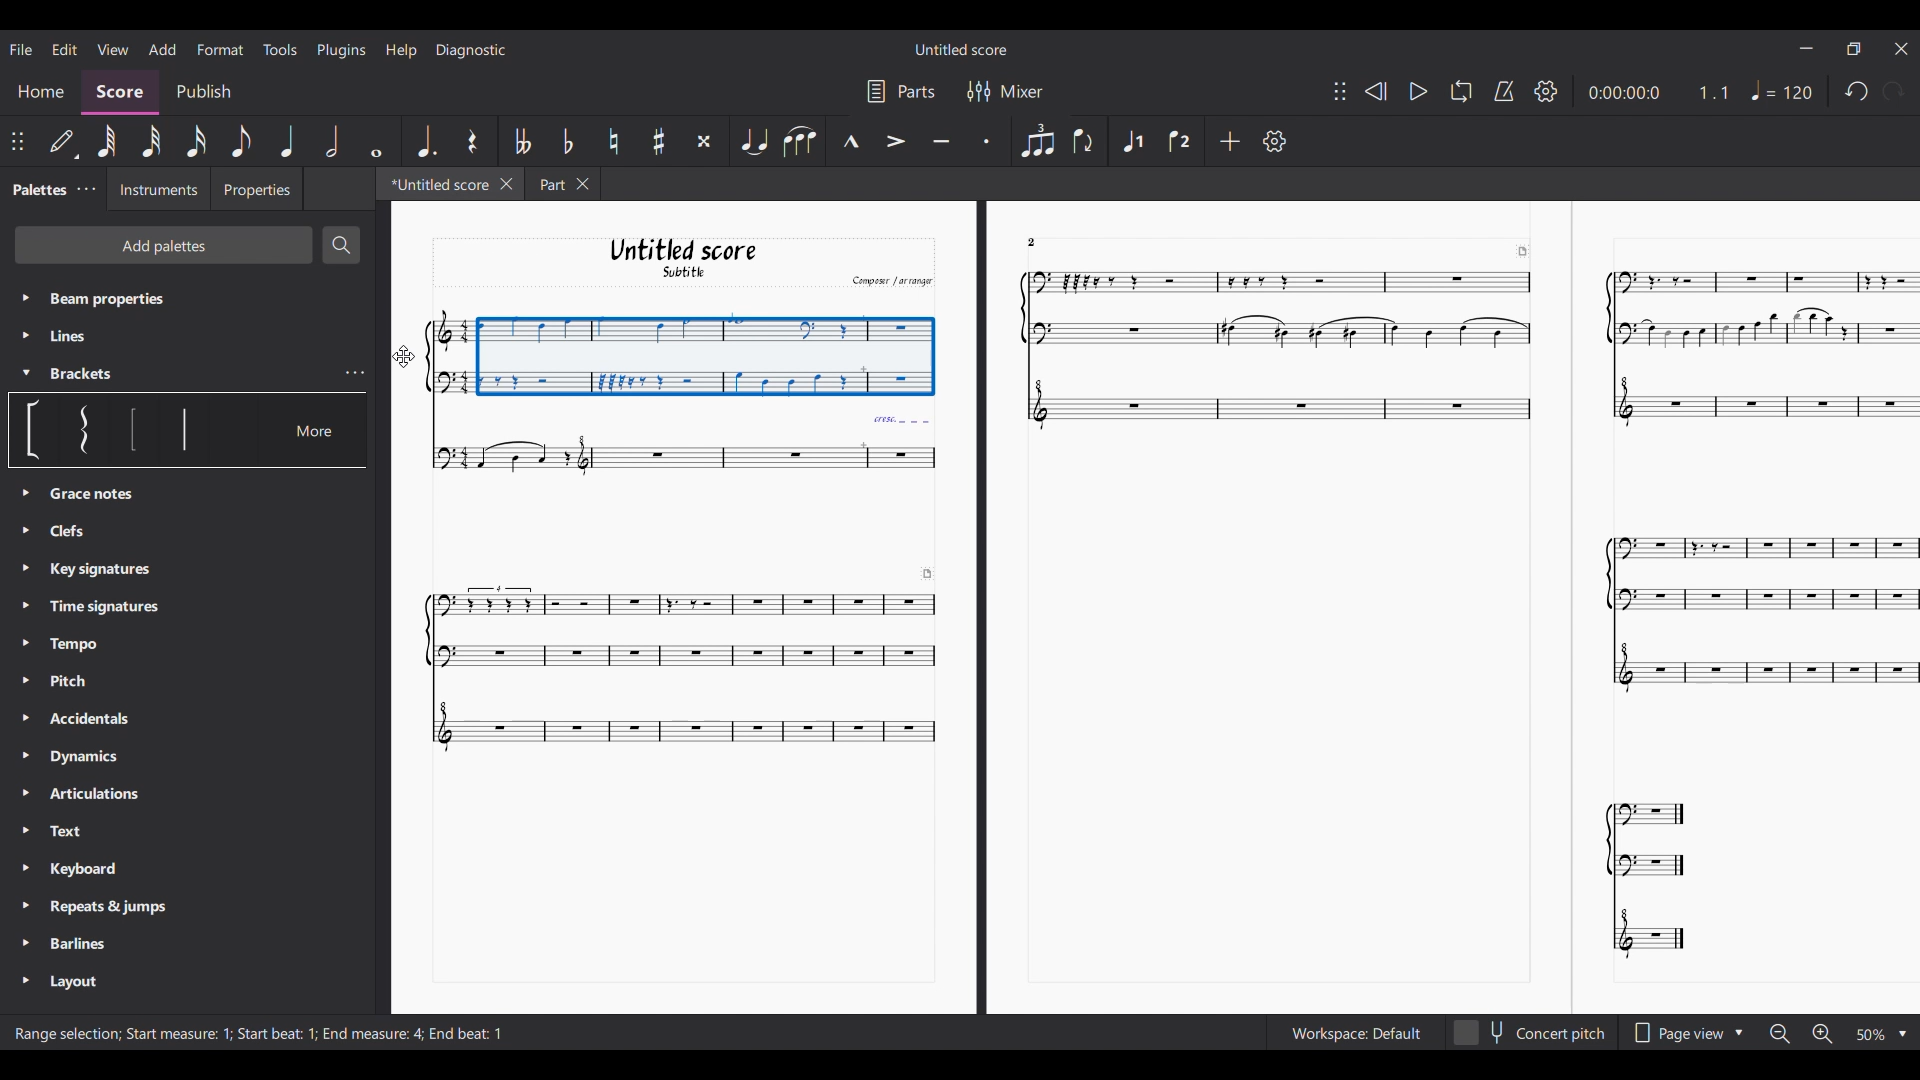  What do you see at coordinates (471, 50) in the screenshot?
I see `Diagnostic` at bounding box center [471, 50].